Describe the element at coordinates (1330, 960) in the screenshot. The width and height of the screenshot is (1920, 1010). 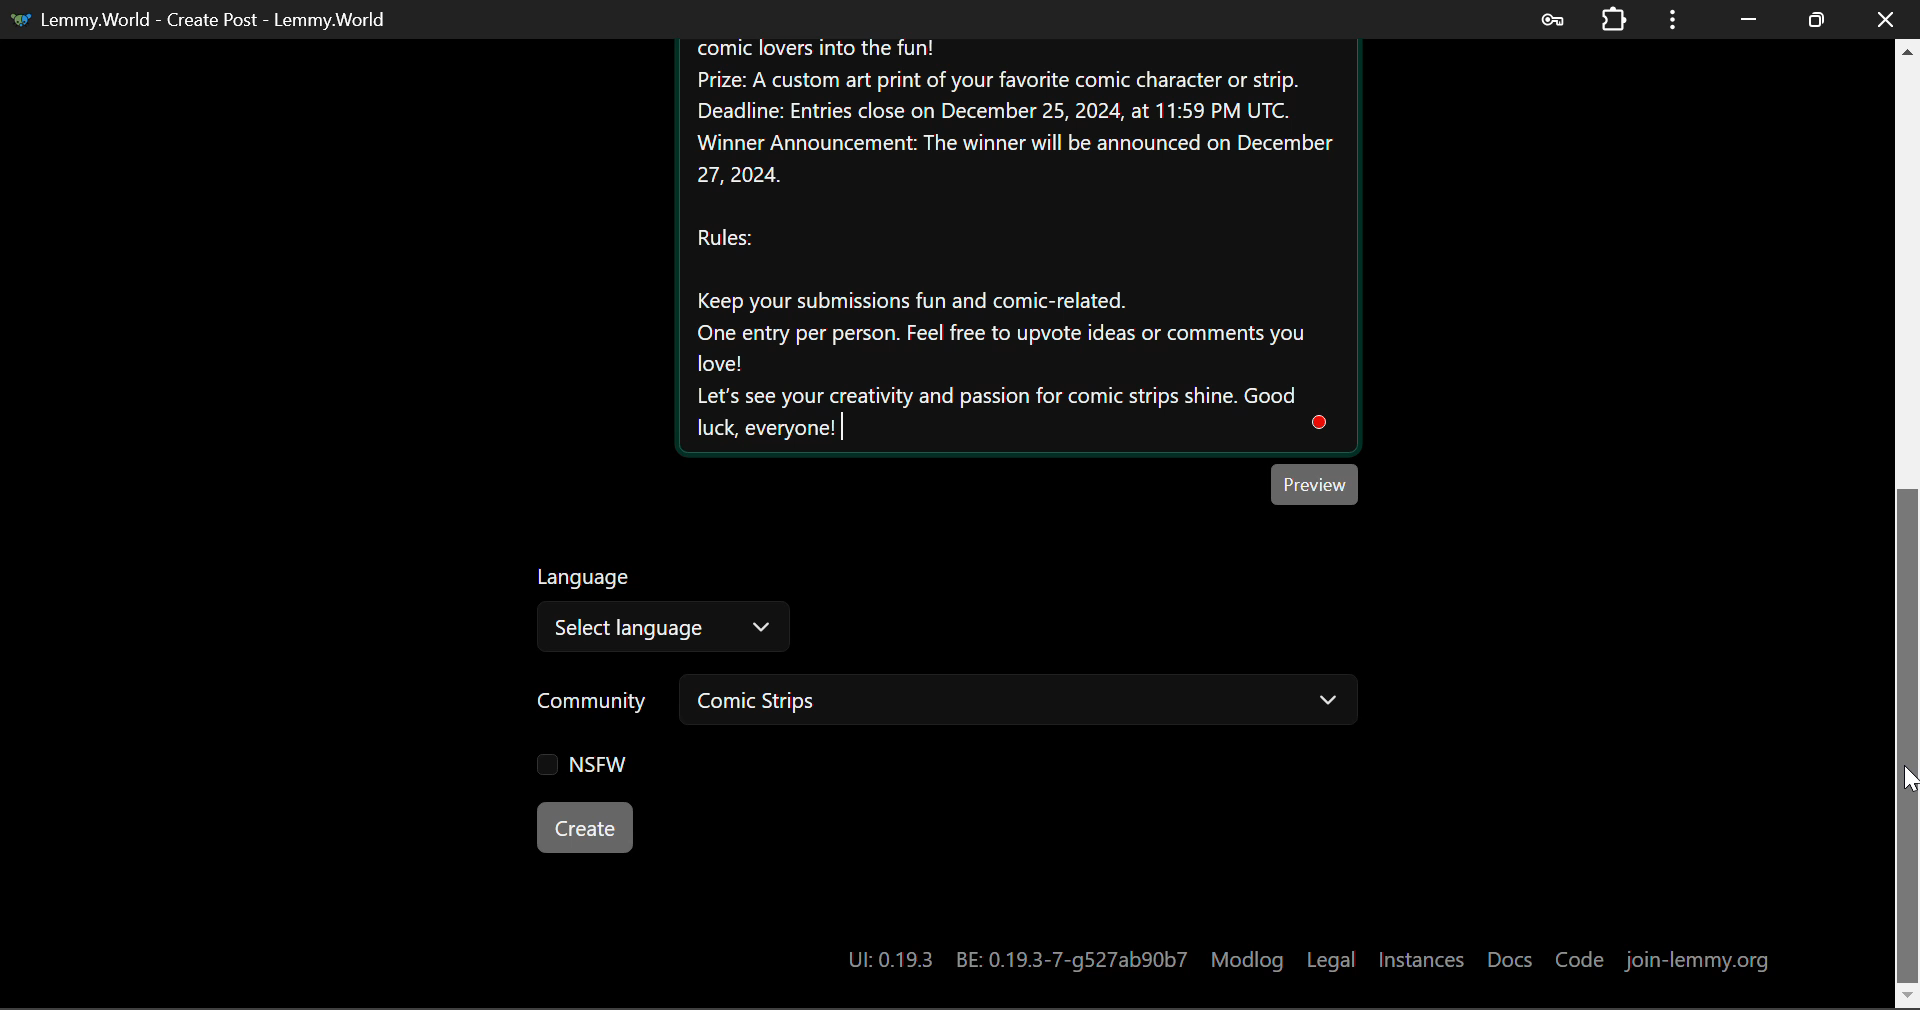
I see `Legal` at that location.